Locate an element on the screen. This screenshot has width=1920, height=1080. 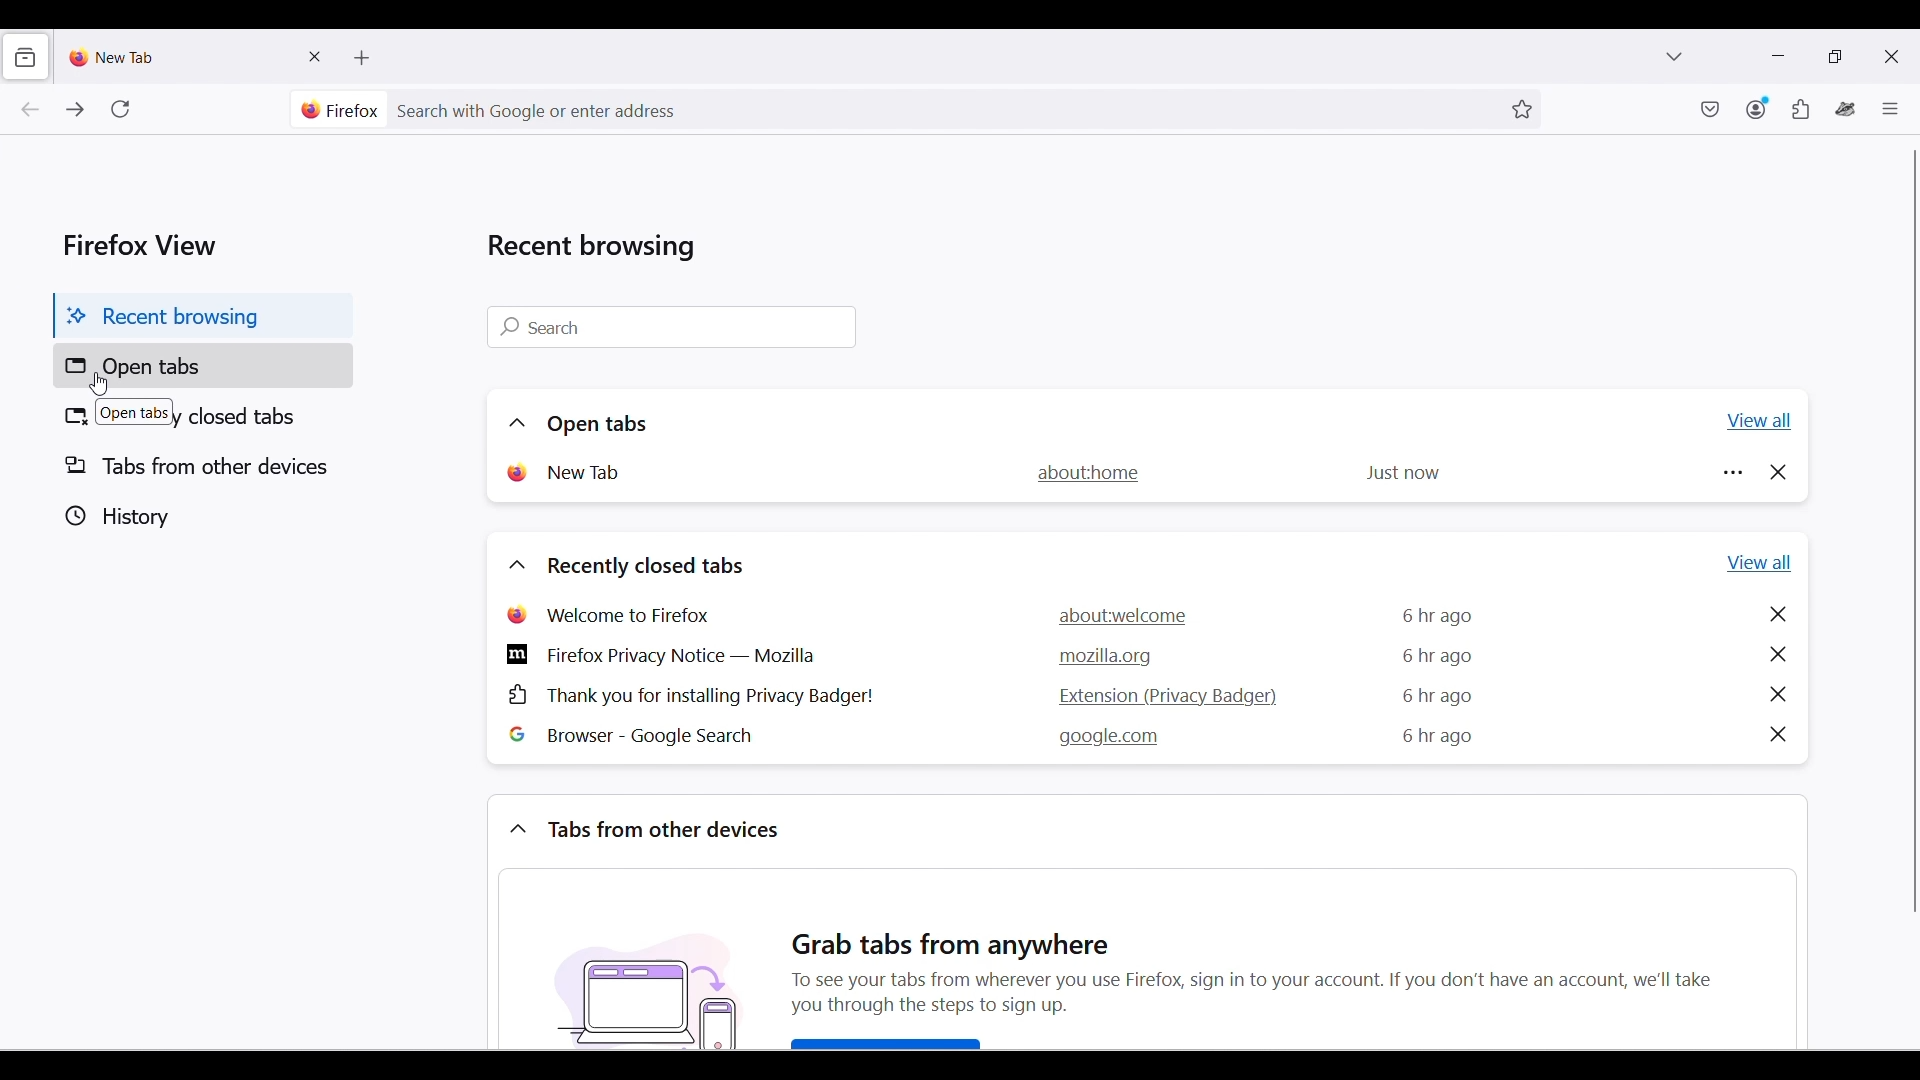
Tabs from other devices is located at coordinates (202, 466).